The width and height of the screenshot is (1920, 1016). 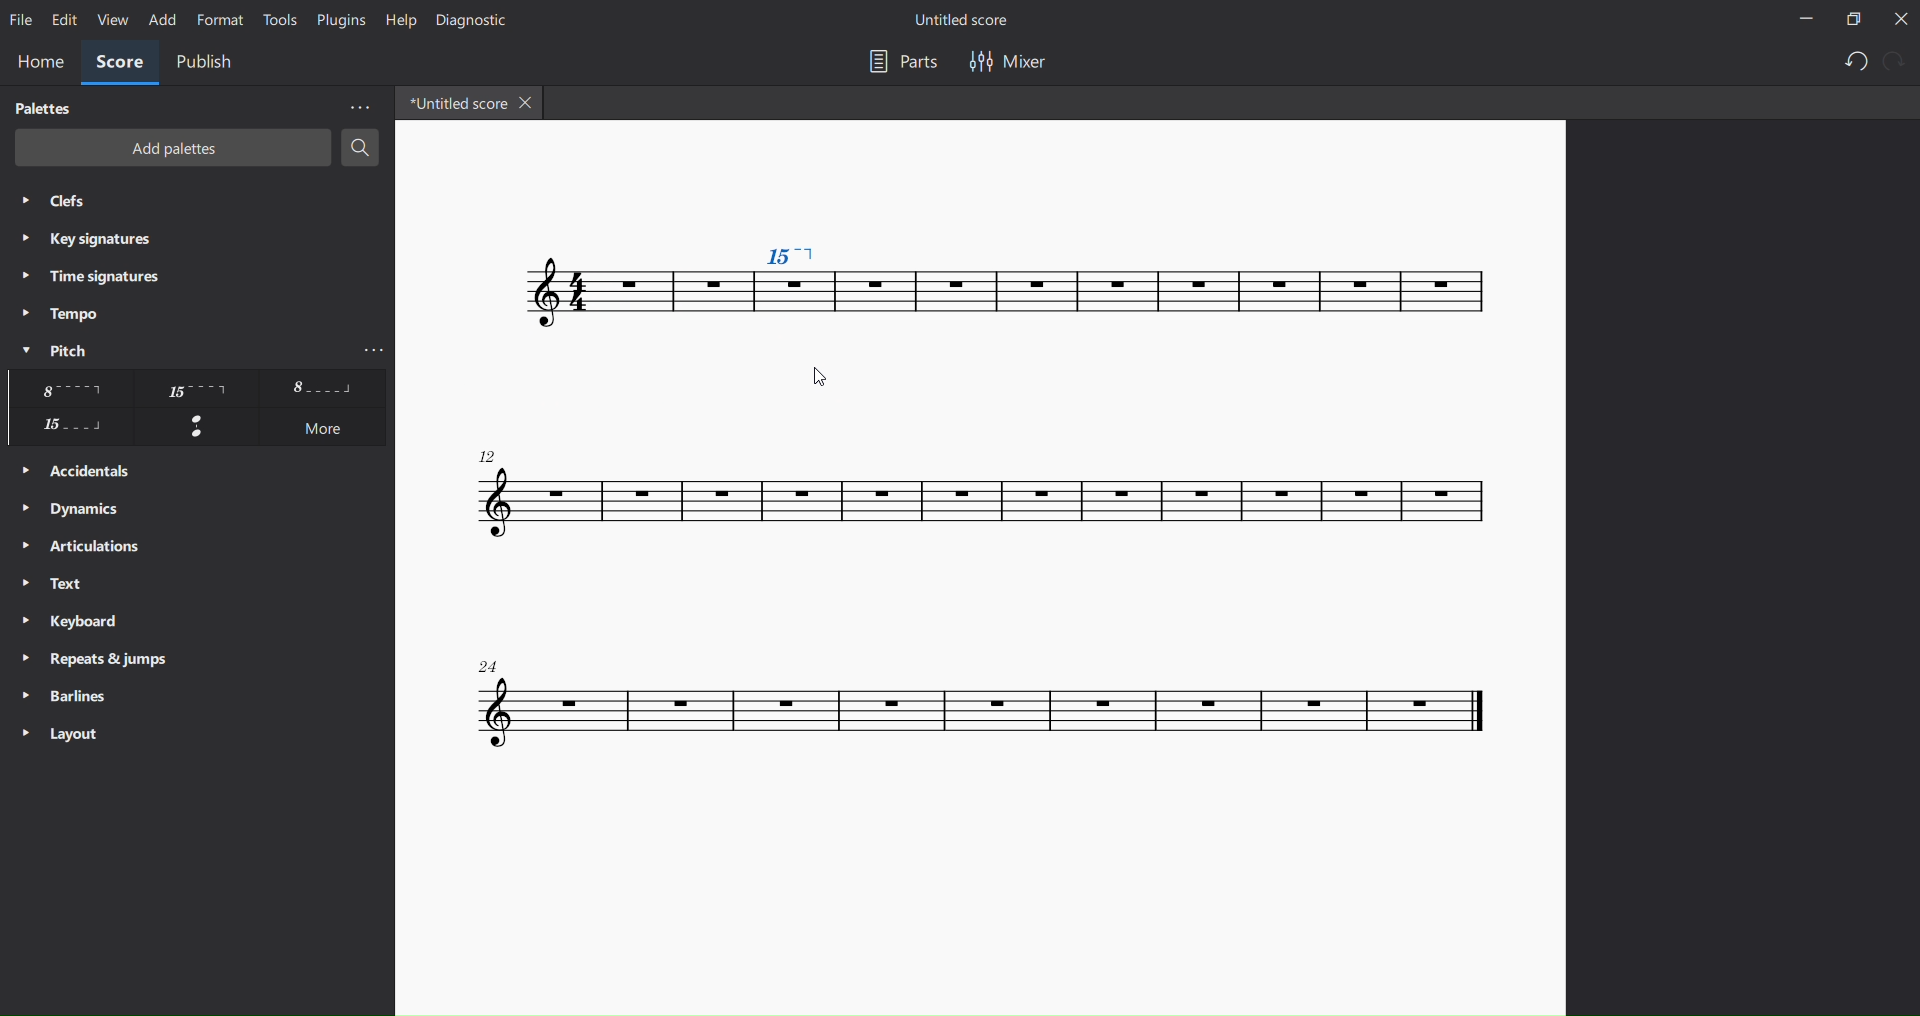 I want to click on format, so click(x=218, y=19).